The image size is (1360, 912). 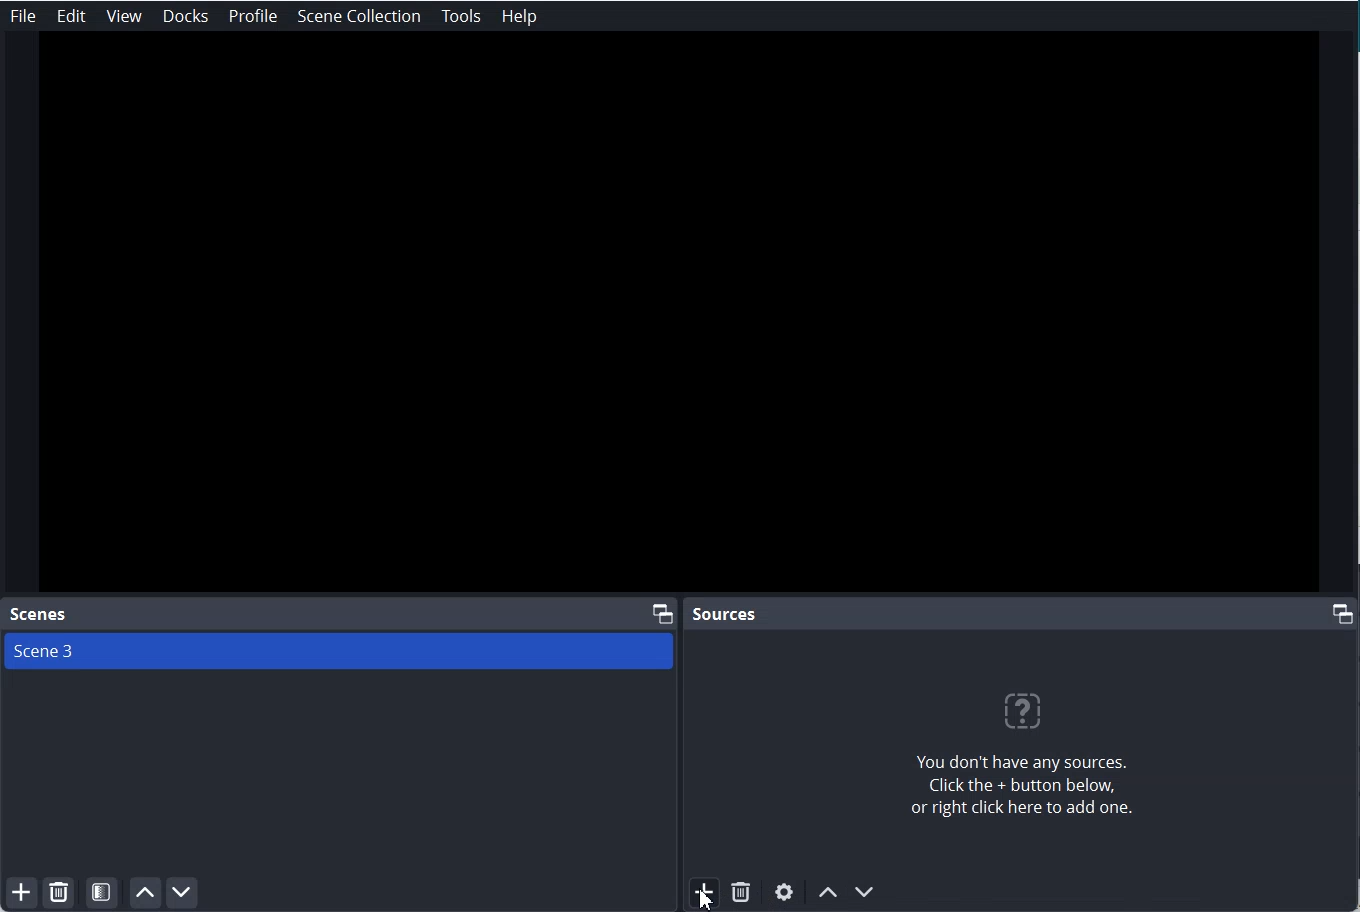 What do you see at coordinates (1343, 612) in the screenshot?
I see `Maximize` at bounding box center [1343, 612].